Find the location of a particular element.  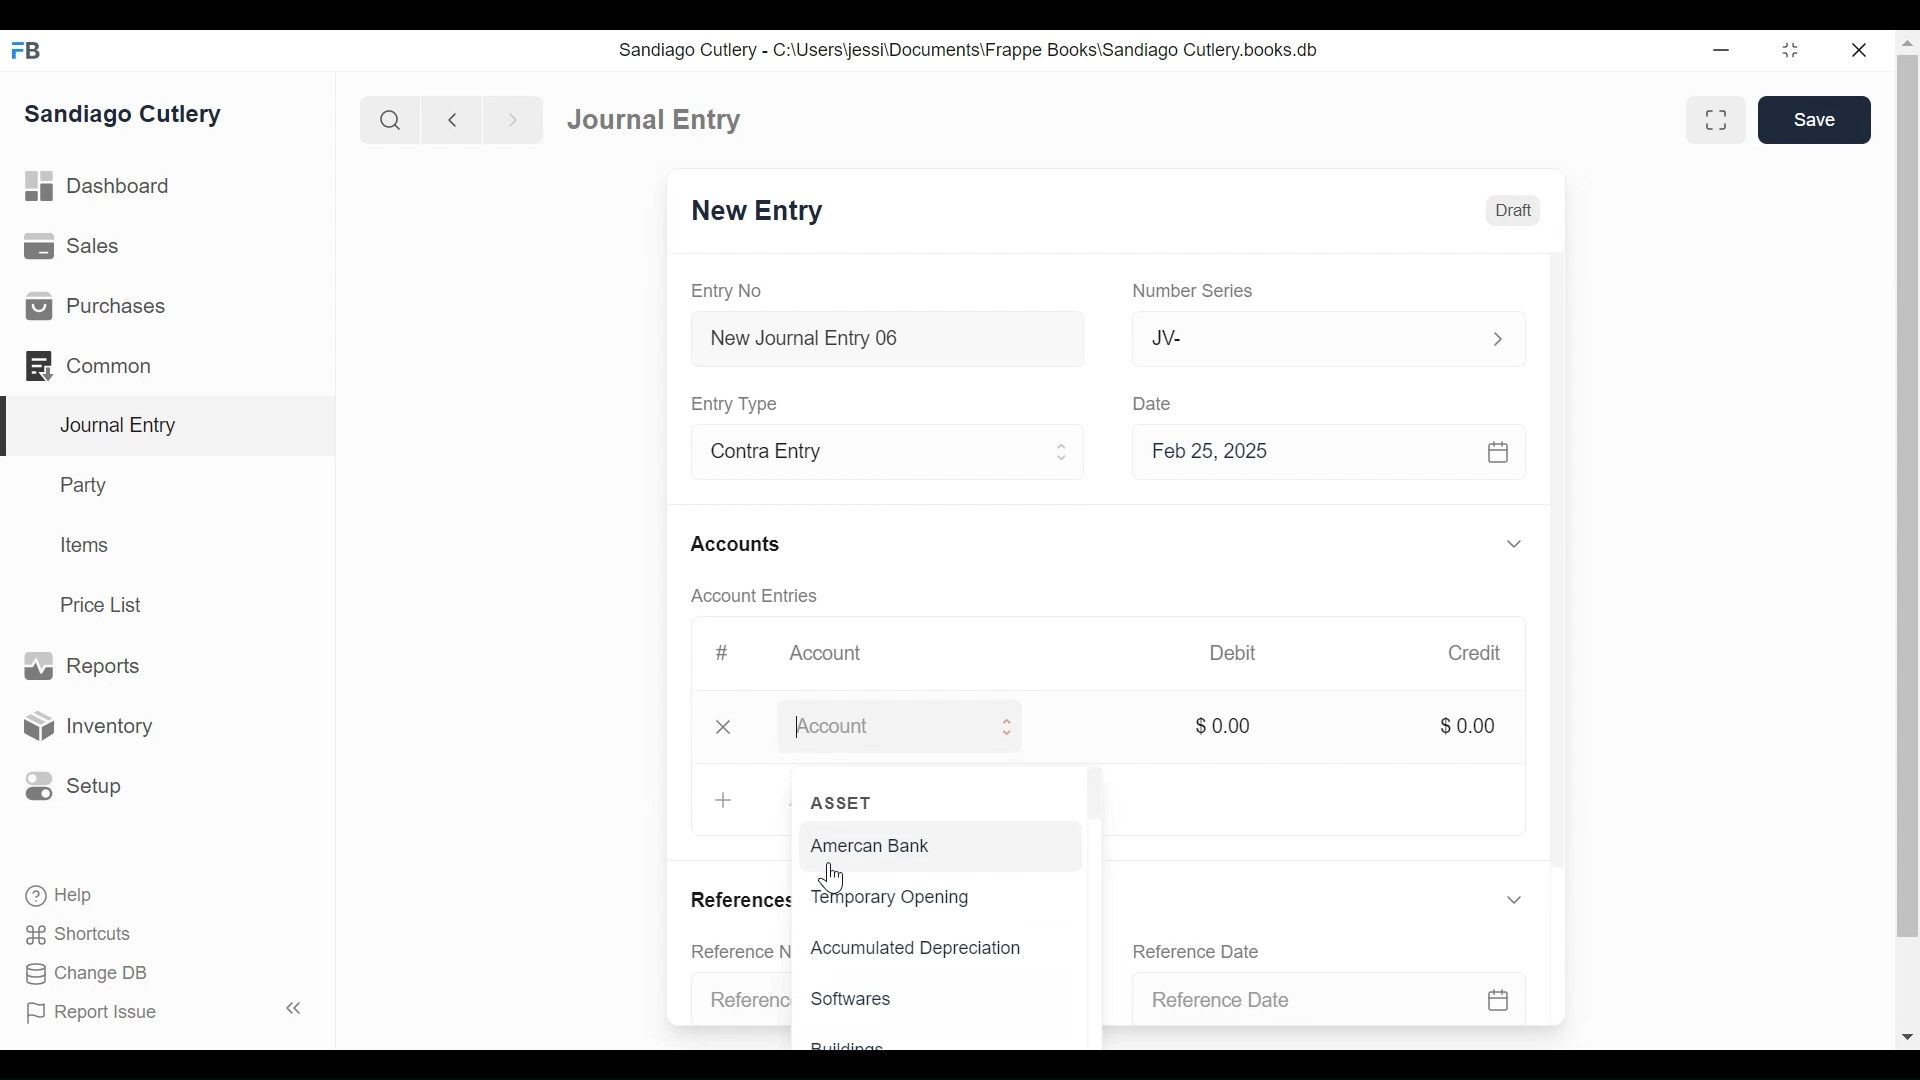

Change DB is located at coordinates (90, 976).